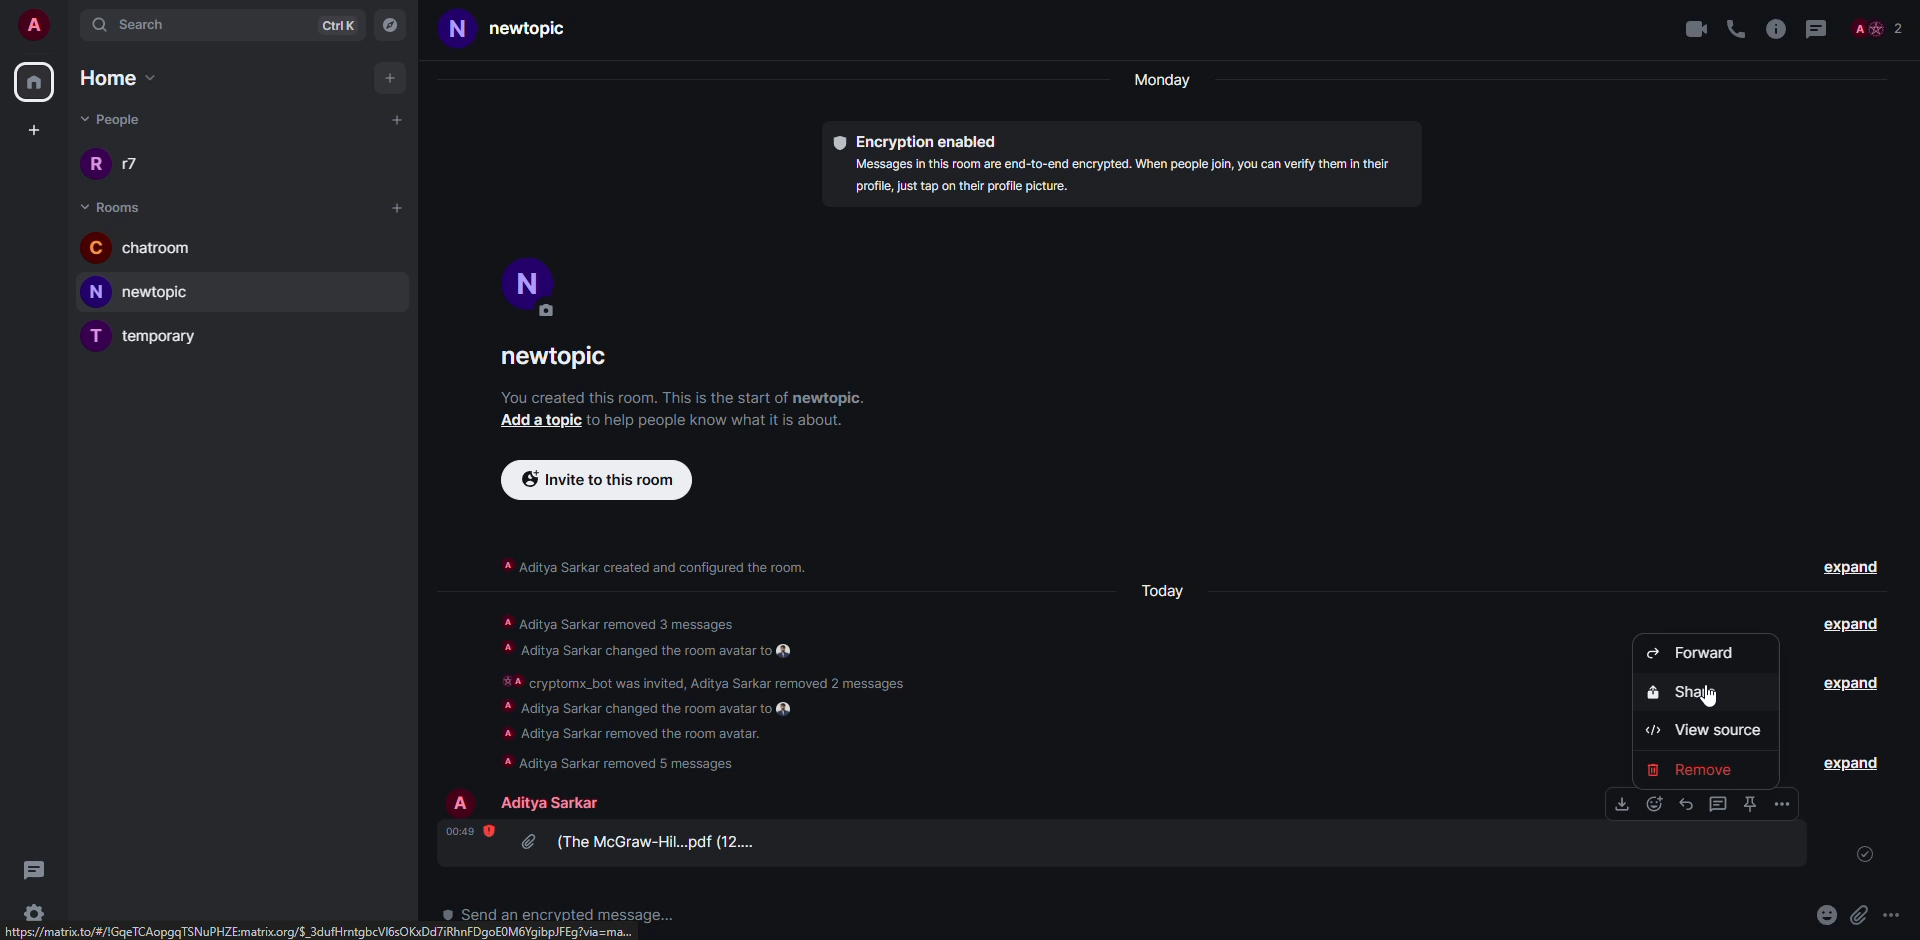 The width and height of the screenshot is (1920, 940). Describe the element at coordinates (34, 24) in the screenshot. I see `account` at that location.